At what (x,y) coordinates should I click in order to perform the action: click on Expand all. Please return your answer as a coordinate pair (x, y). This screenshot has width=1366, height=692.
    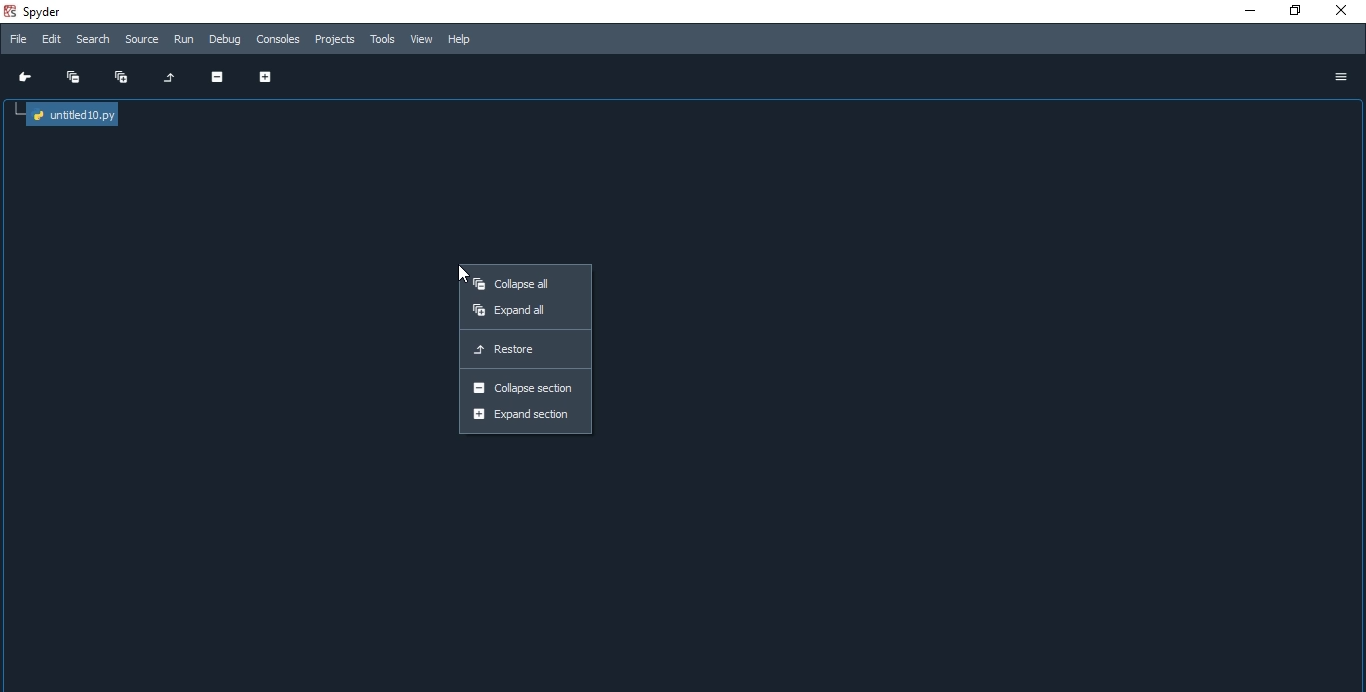
    Looking at the image, I should click on (114, 79).